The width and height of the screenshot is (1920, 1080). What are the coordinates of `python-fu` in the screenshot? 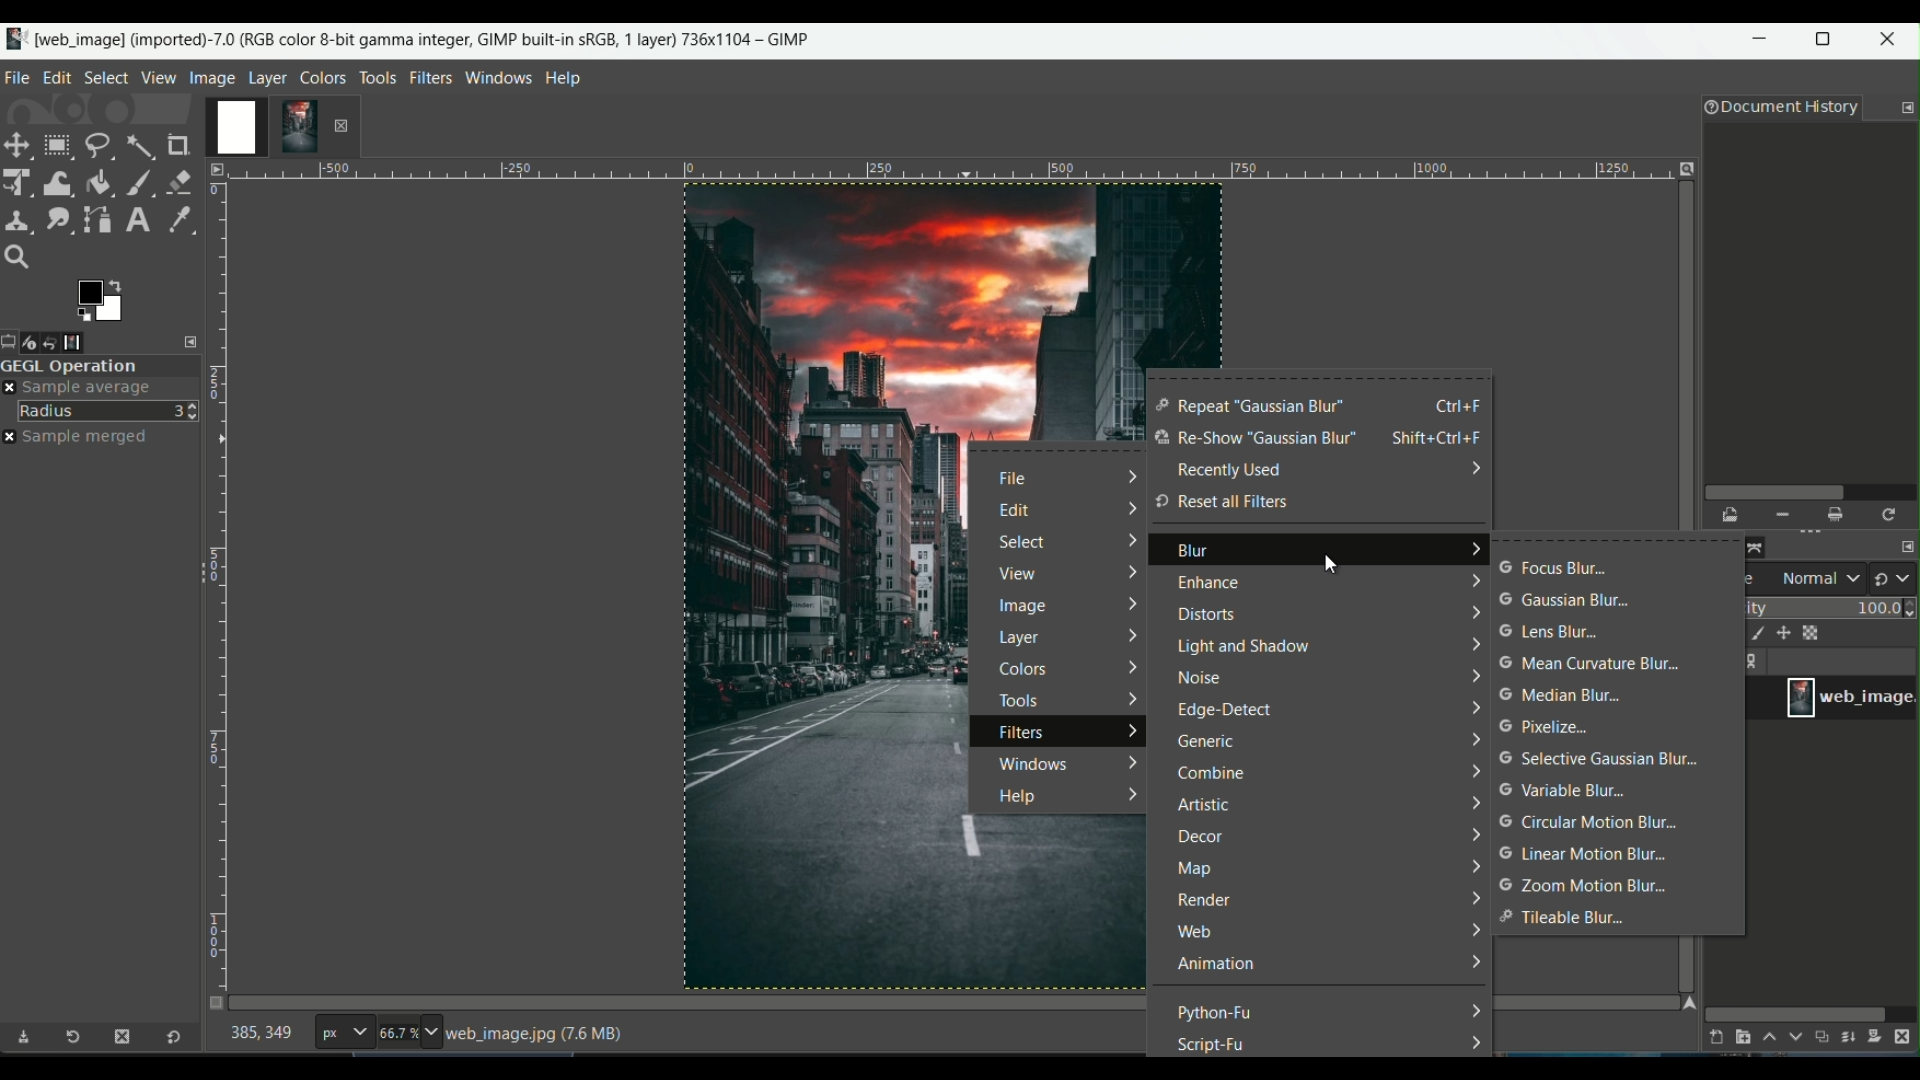 It's located at (1217, 1012).